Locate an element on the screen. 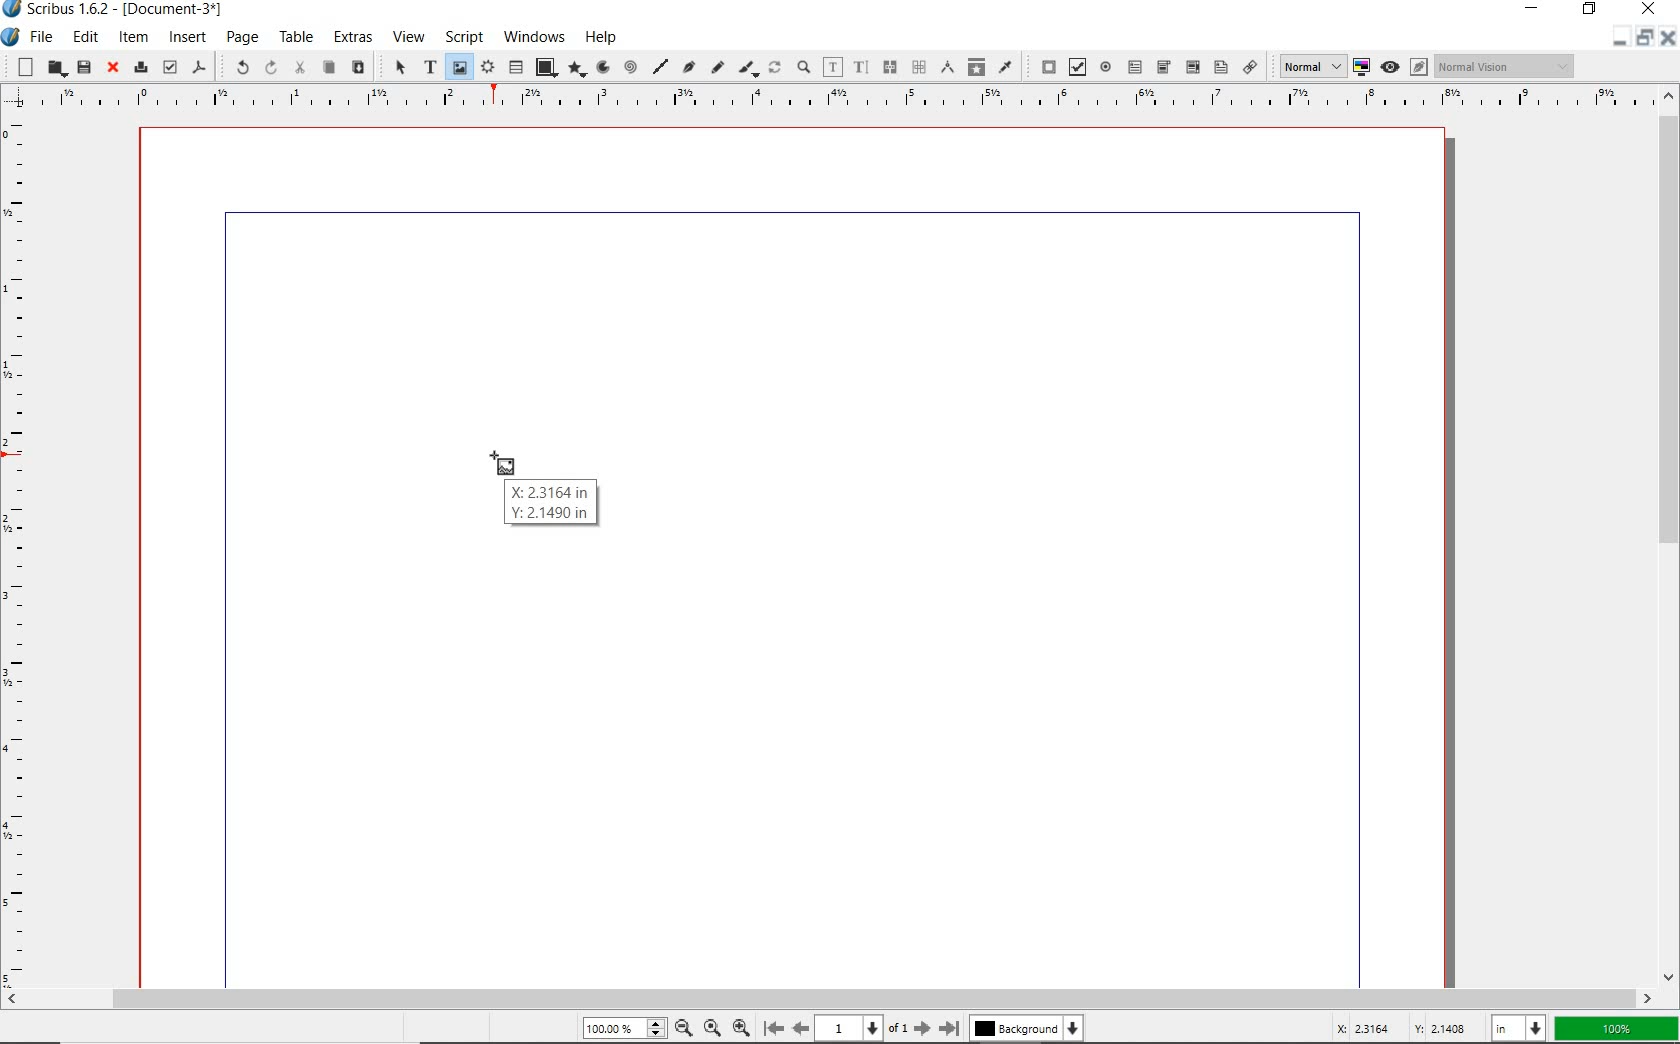 This screenshot has height=1044, width=1680. link text frames is located at coordinates (887, 66).